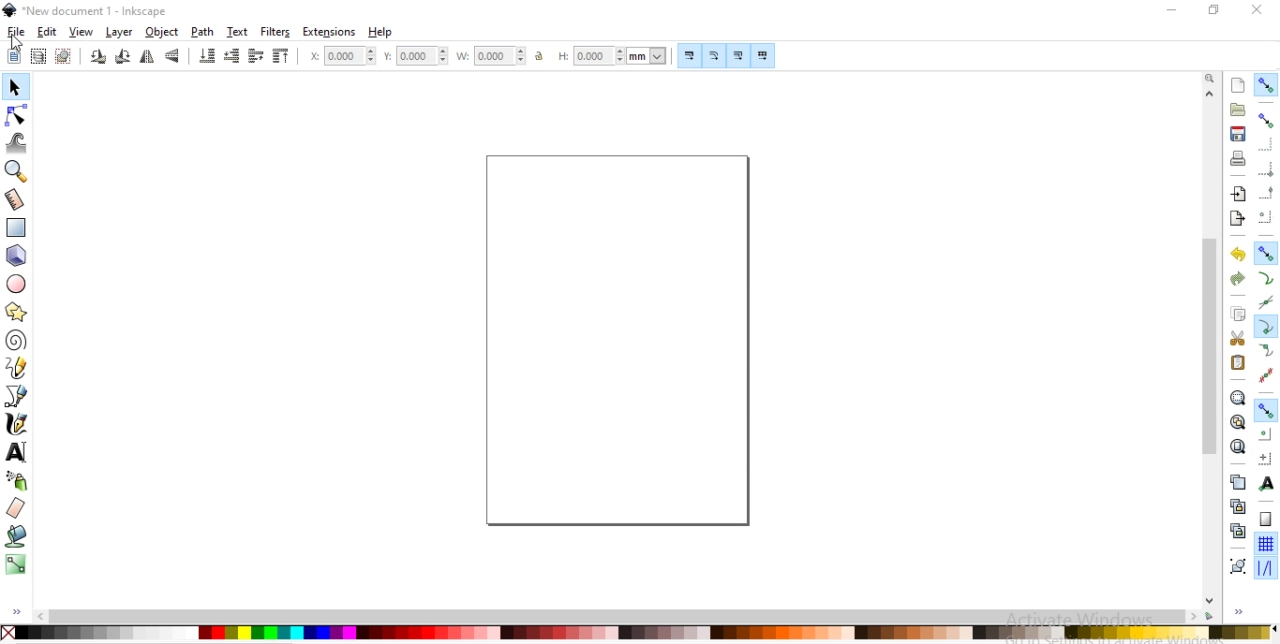  I want to click on create spirals, so click(16, 341).